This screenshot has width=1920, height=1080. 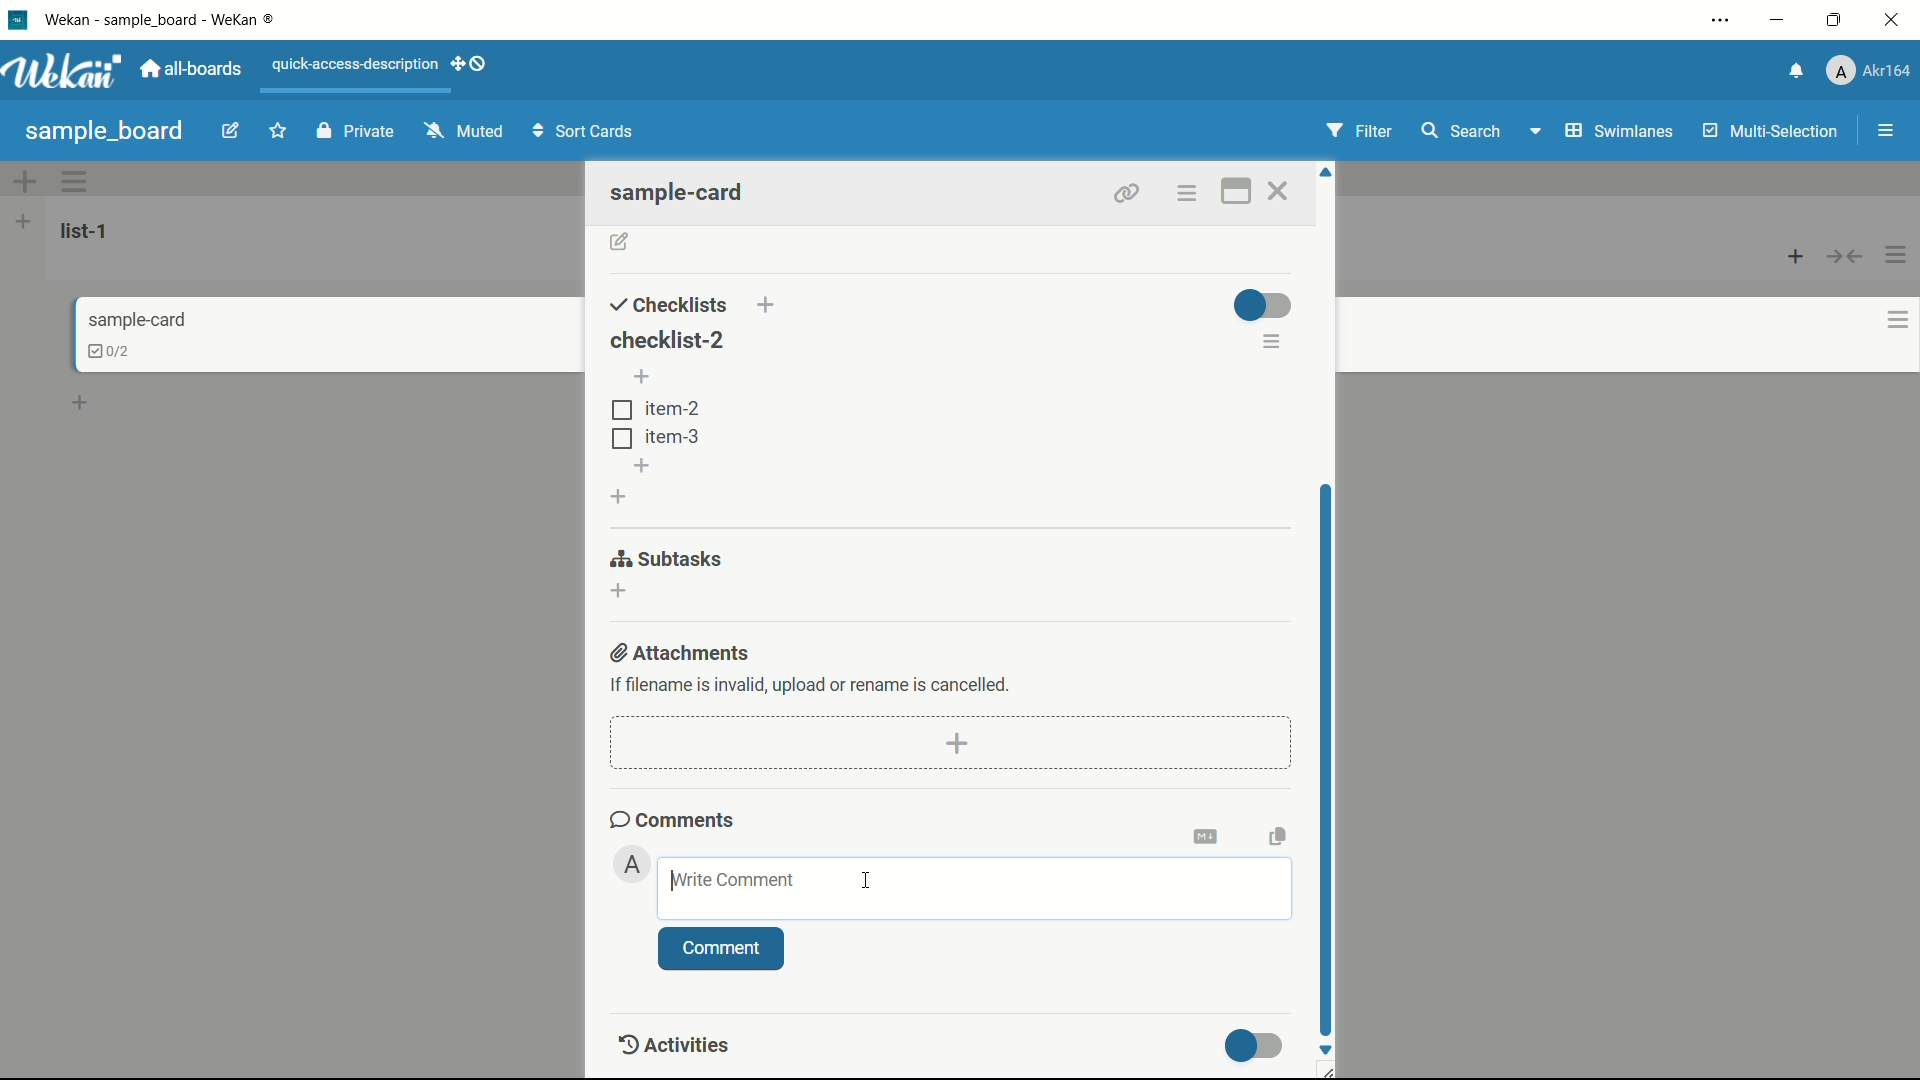 What do you see at coordinates (1898, 254) in the screenshot?
I see `list actions` at bounding box center [1898, 254].